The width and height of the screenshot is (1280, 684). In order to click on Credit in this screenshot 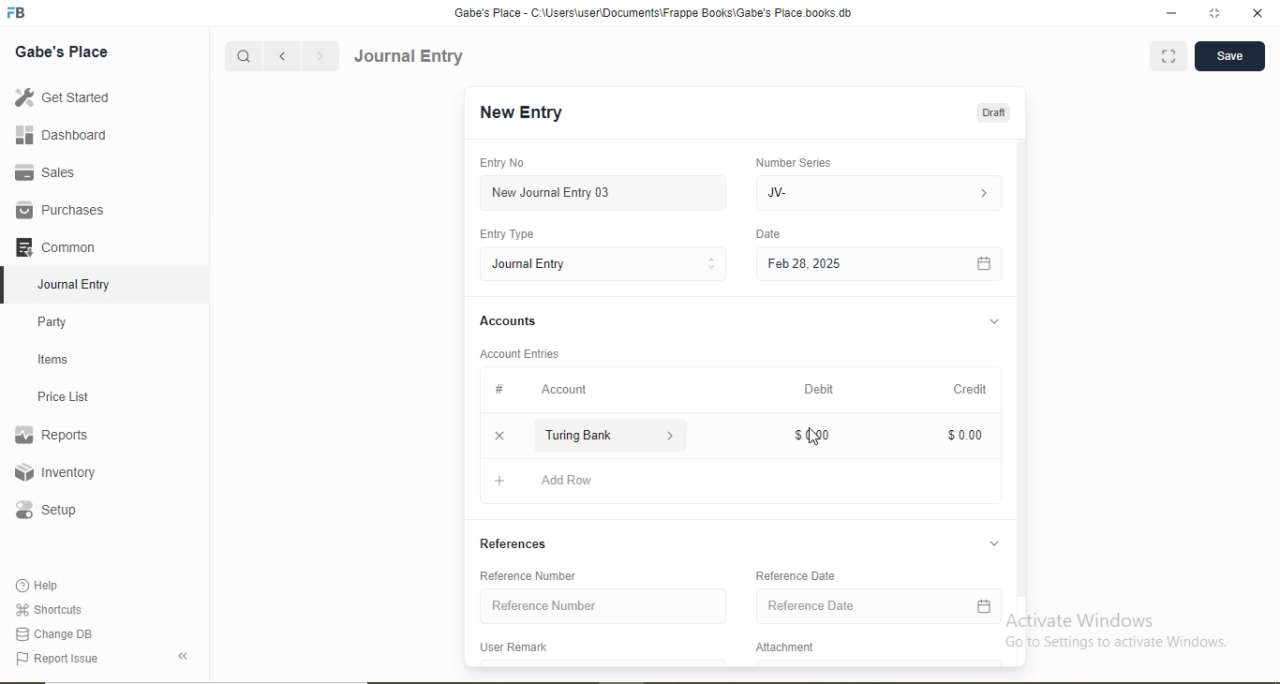, I will do `click(970, 389)`.